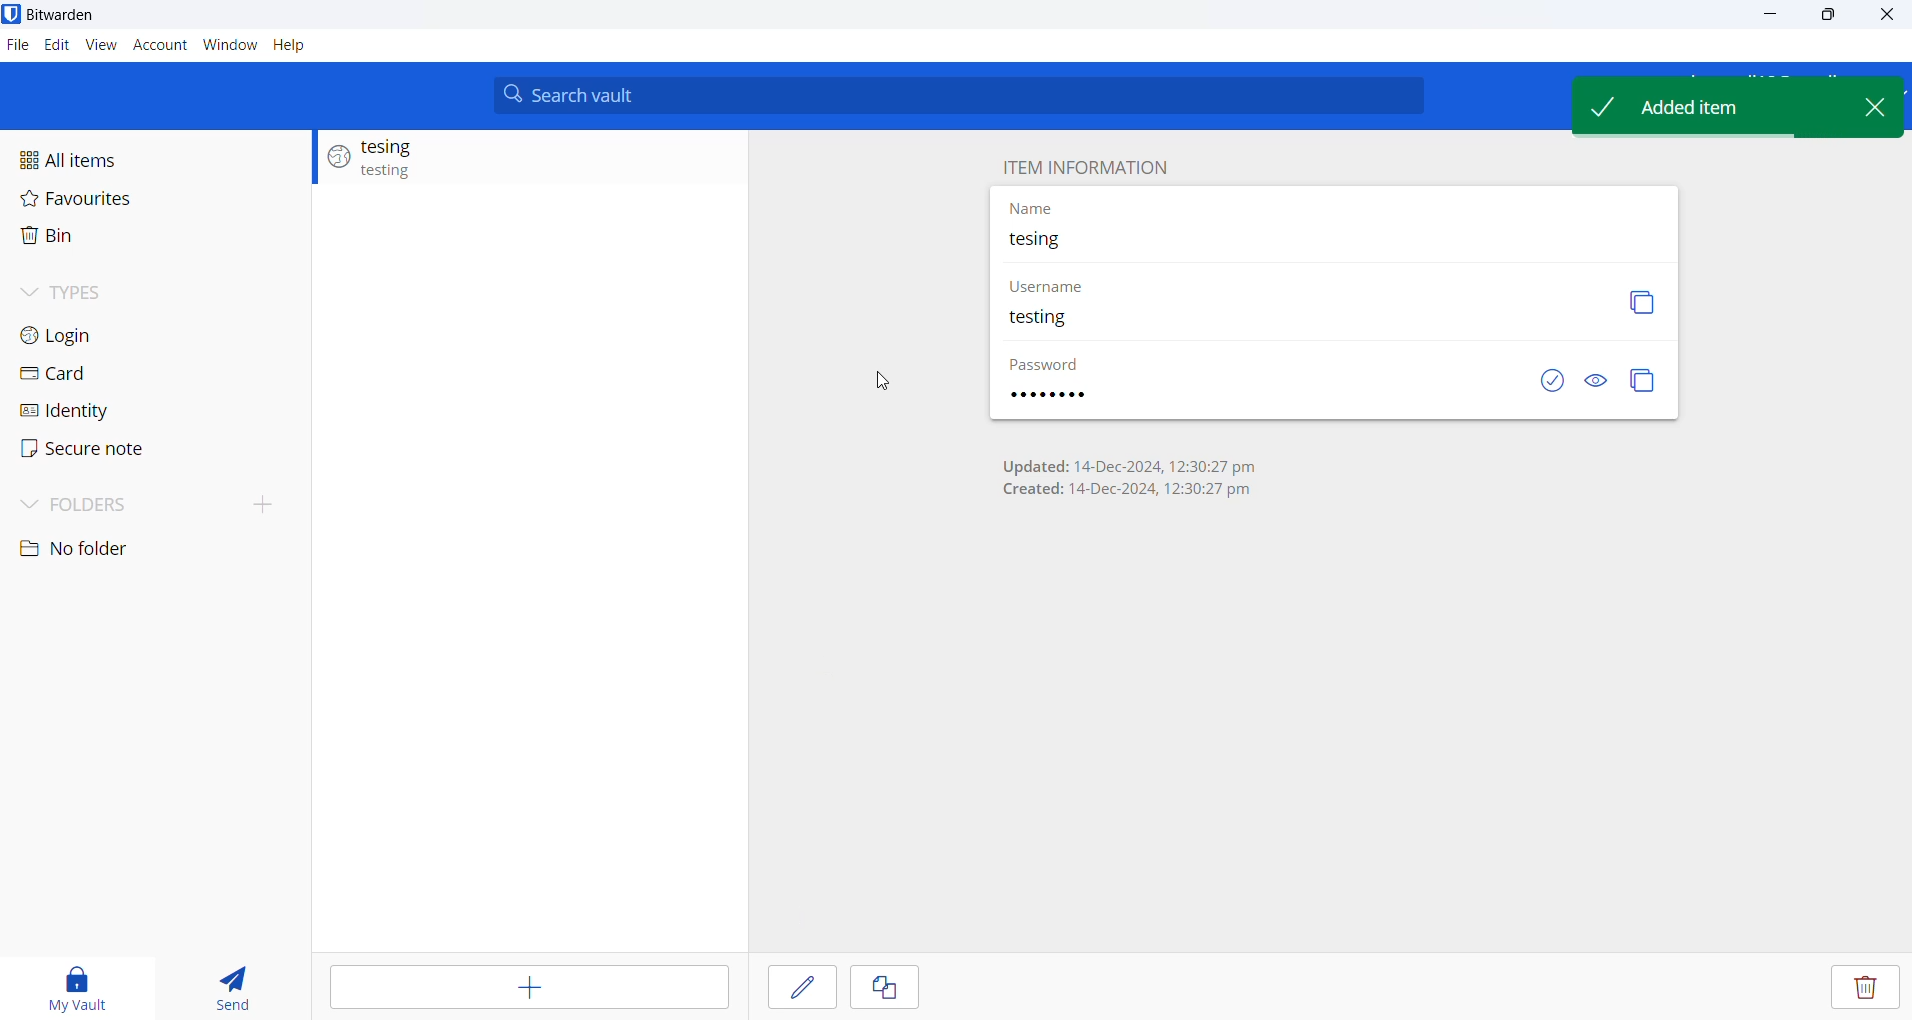 The height and width of the screenshot is (1020, 1912). Describe the element at coordinates (884, 986) in the screenshot. I see `copy` at that location.